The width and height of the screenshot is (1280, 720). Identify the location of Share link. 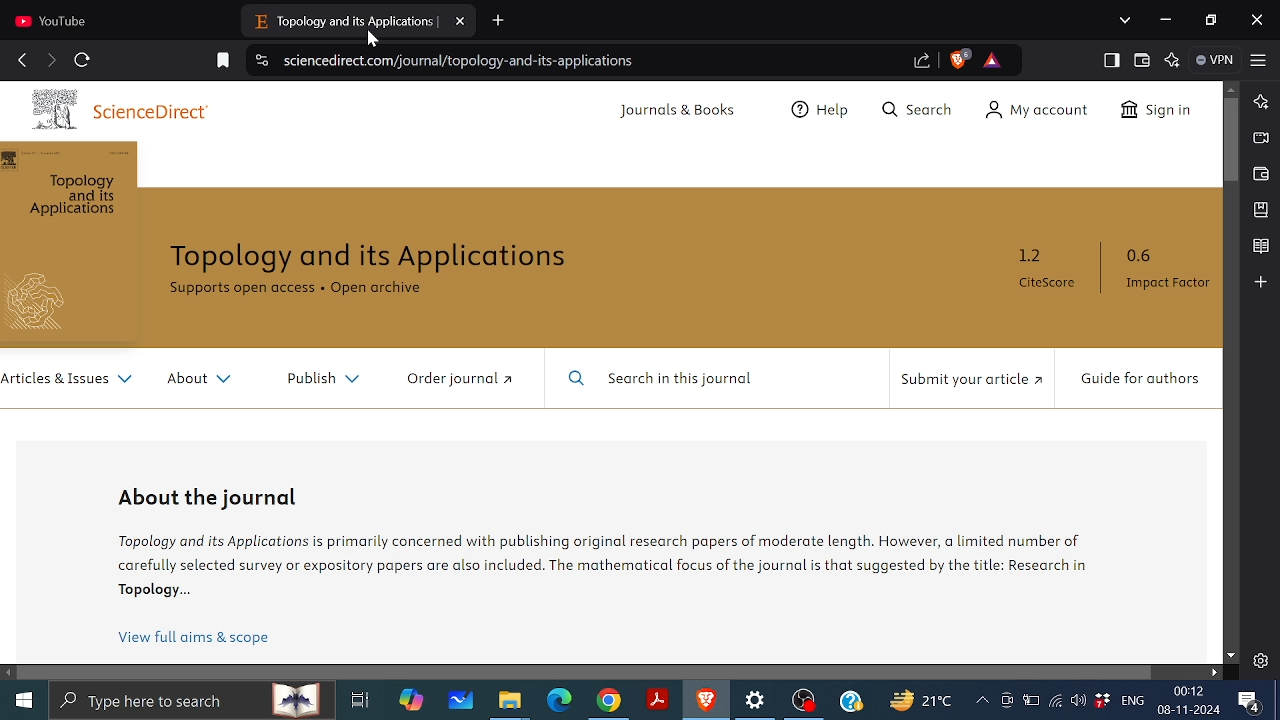
(923, 62).